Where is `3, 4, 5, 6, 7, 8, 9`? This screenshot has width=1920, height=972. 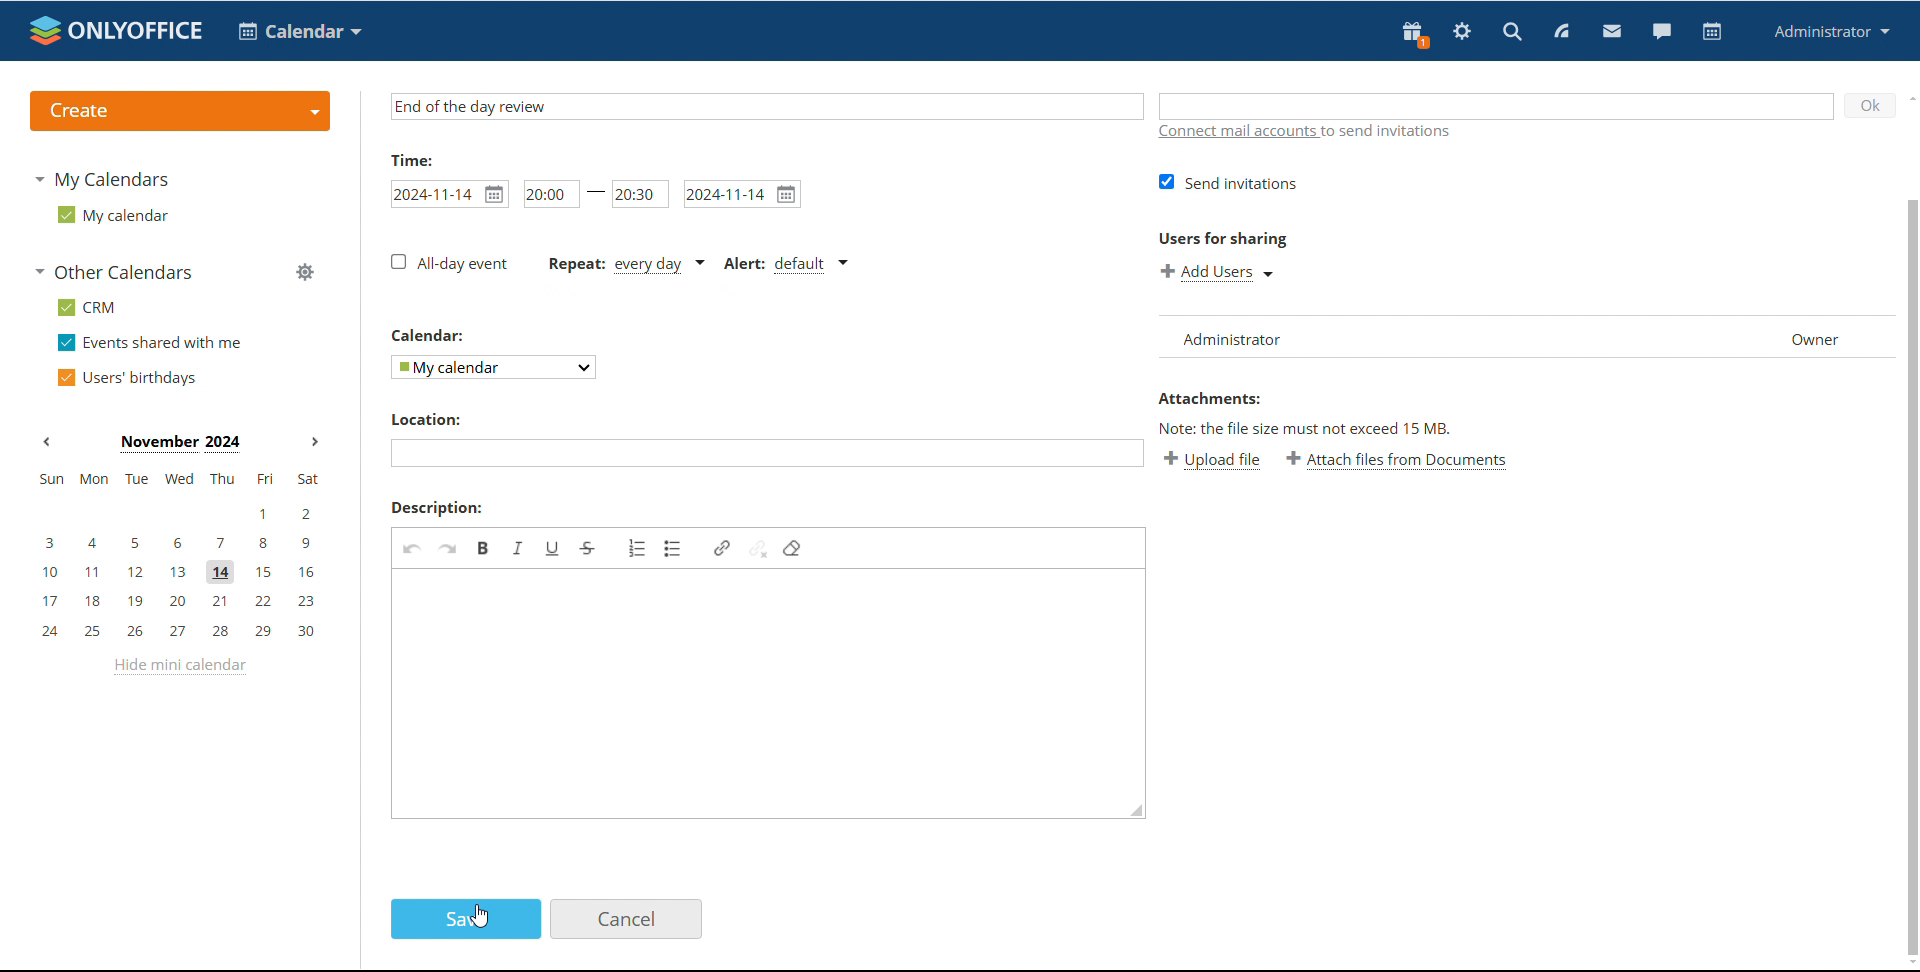
3, 4, 5, 6, 7, 8, 9 is located at coordinates (179, 541).